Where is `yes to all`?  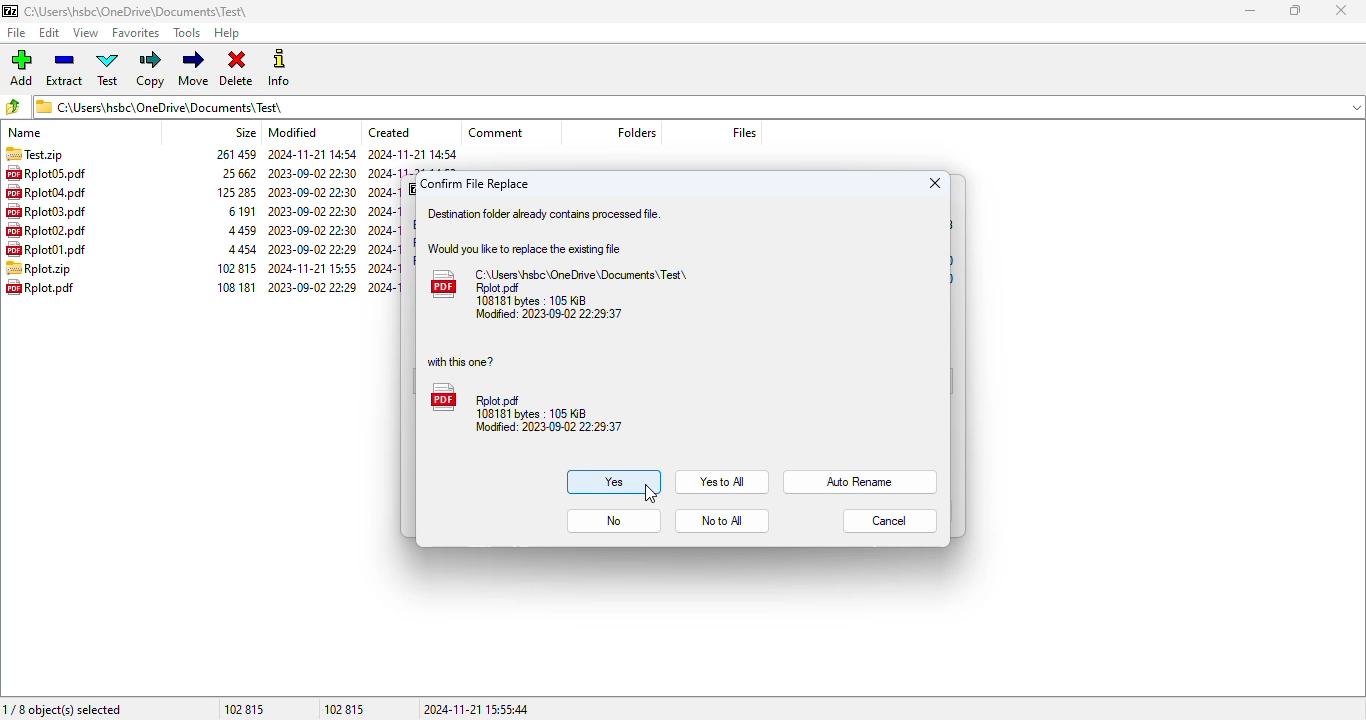
yes to all is located at coordinates (721, 481).